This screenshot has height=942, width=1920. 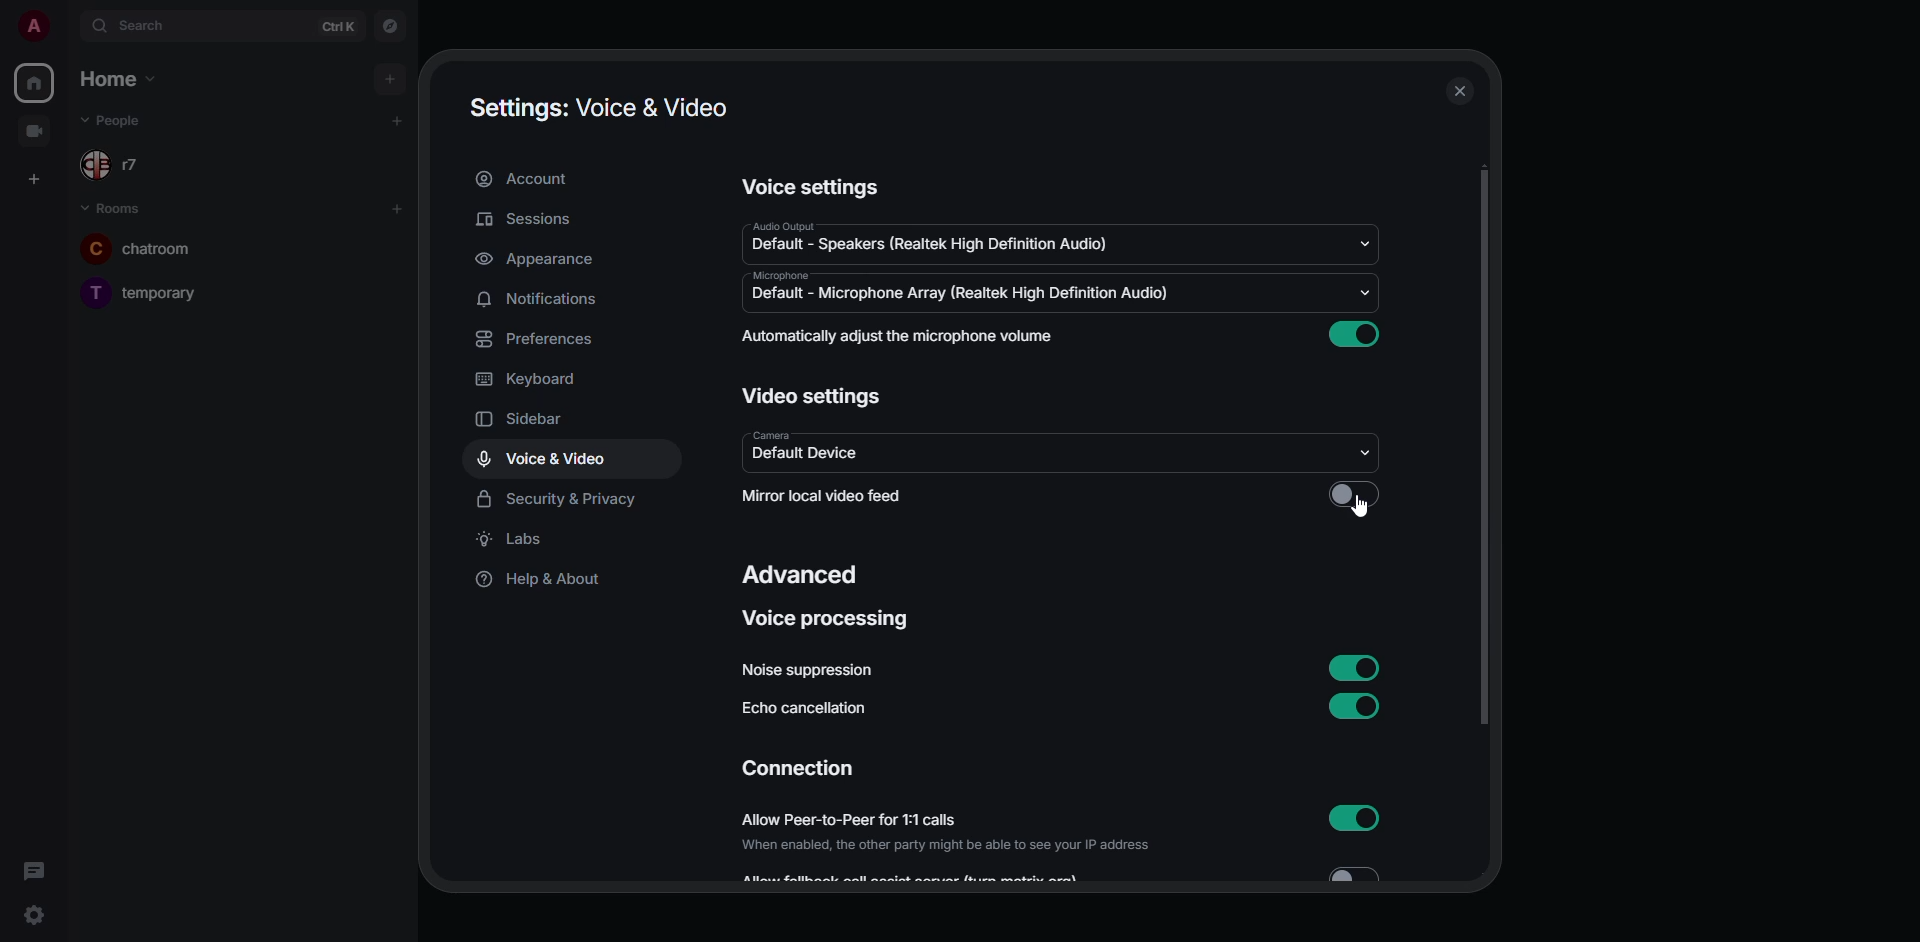 What do you see at coordinates (1365, 243) in the screenshot?
I see `drop down` at bounding box center [1365, 243].